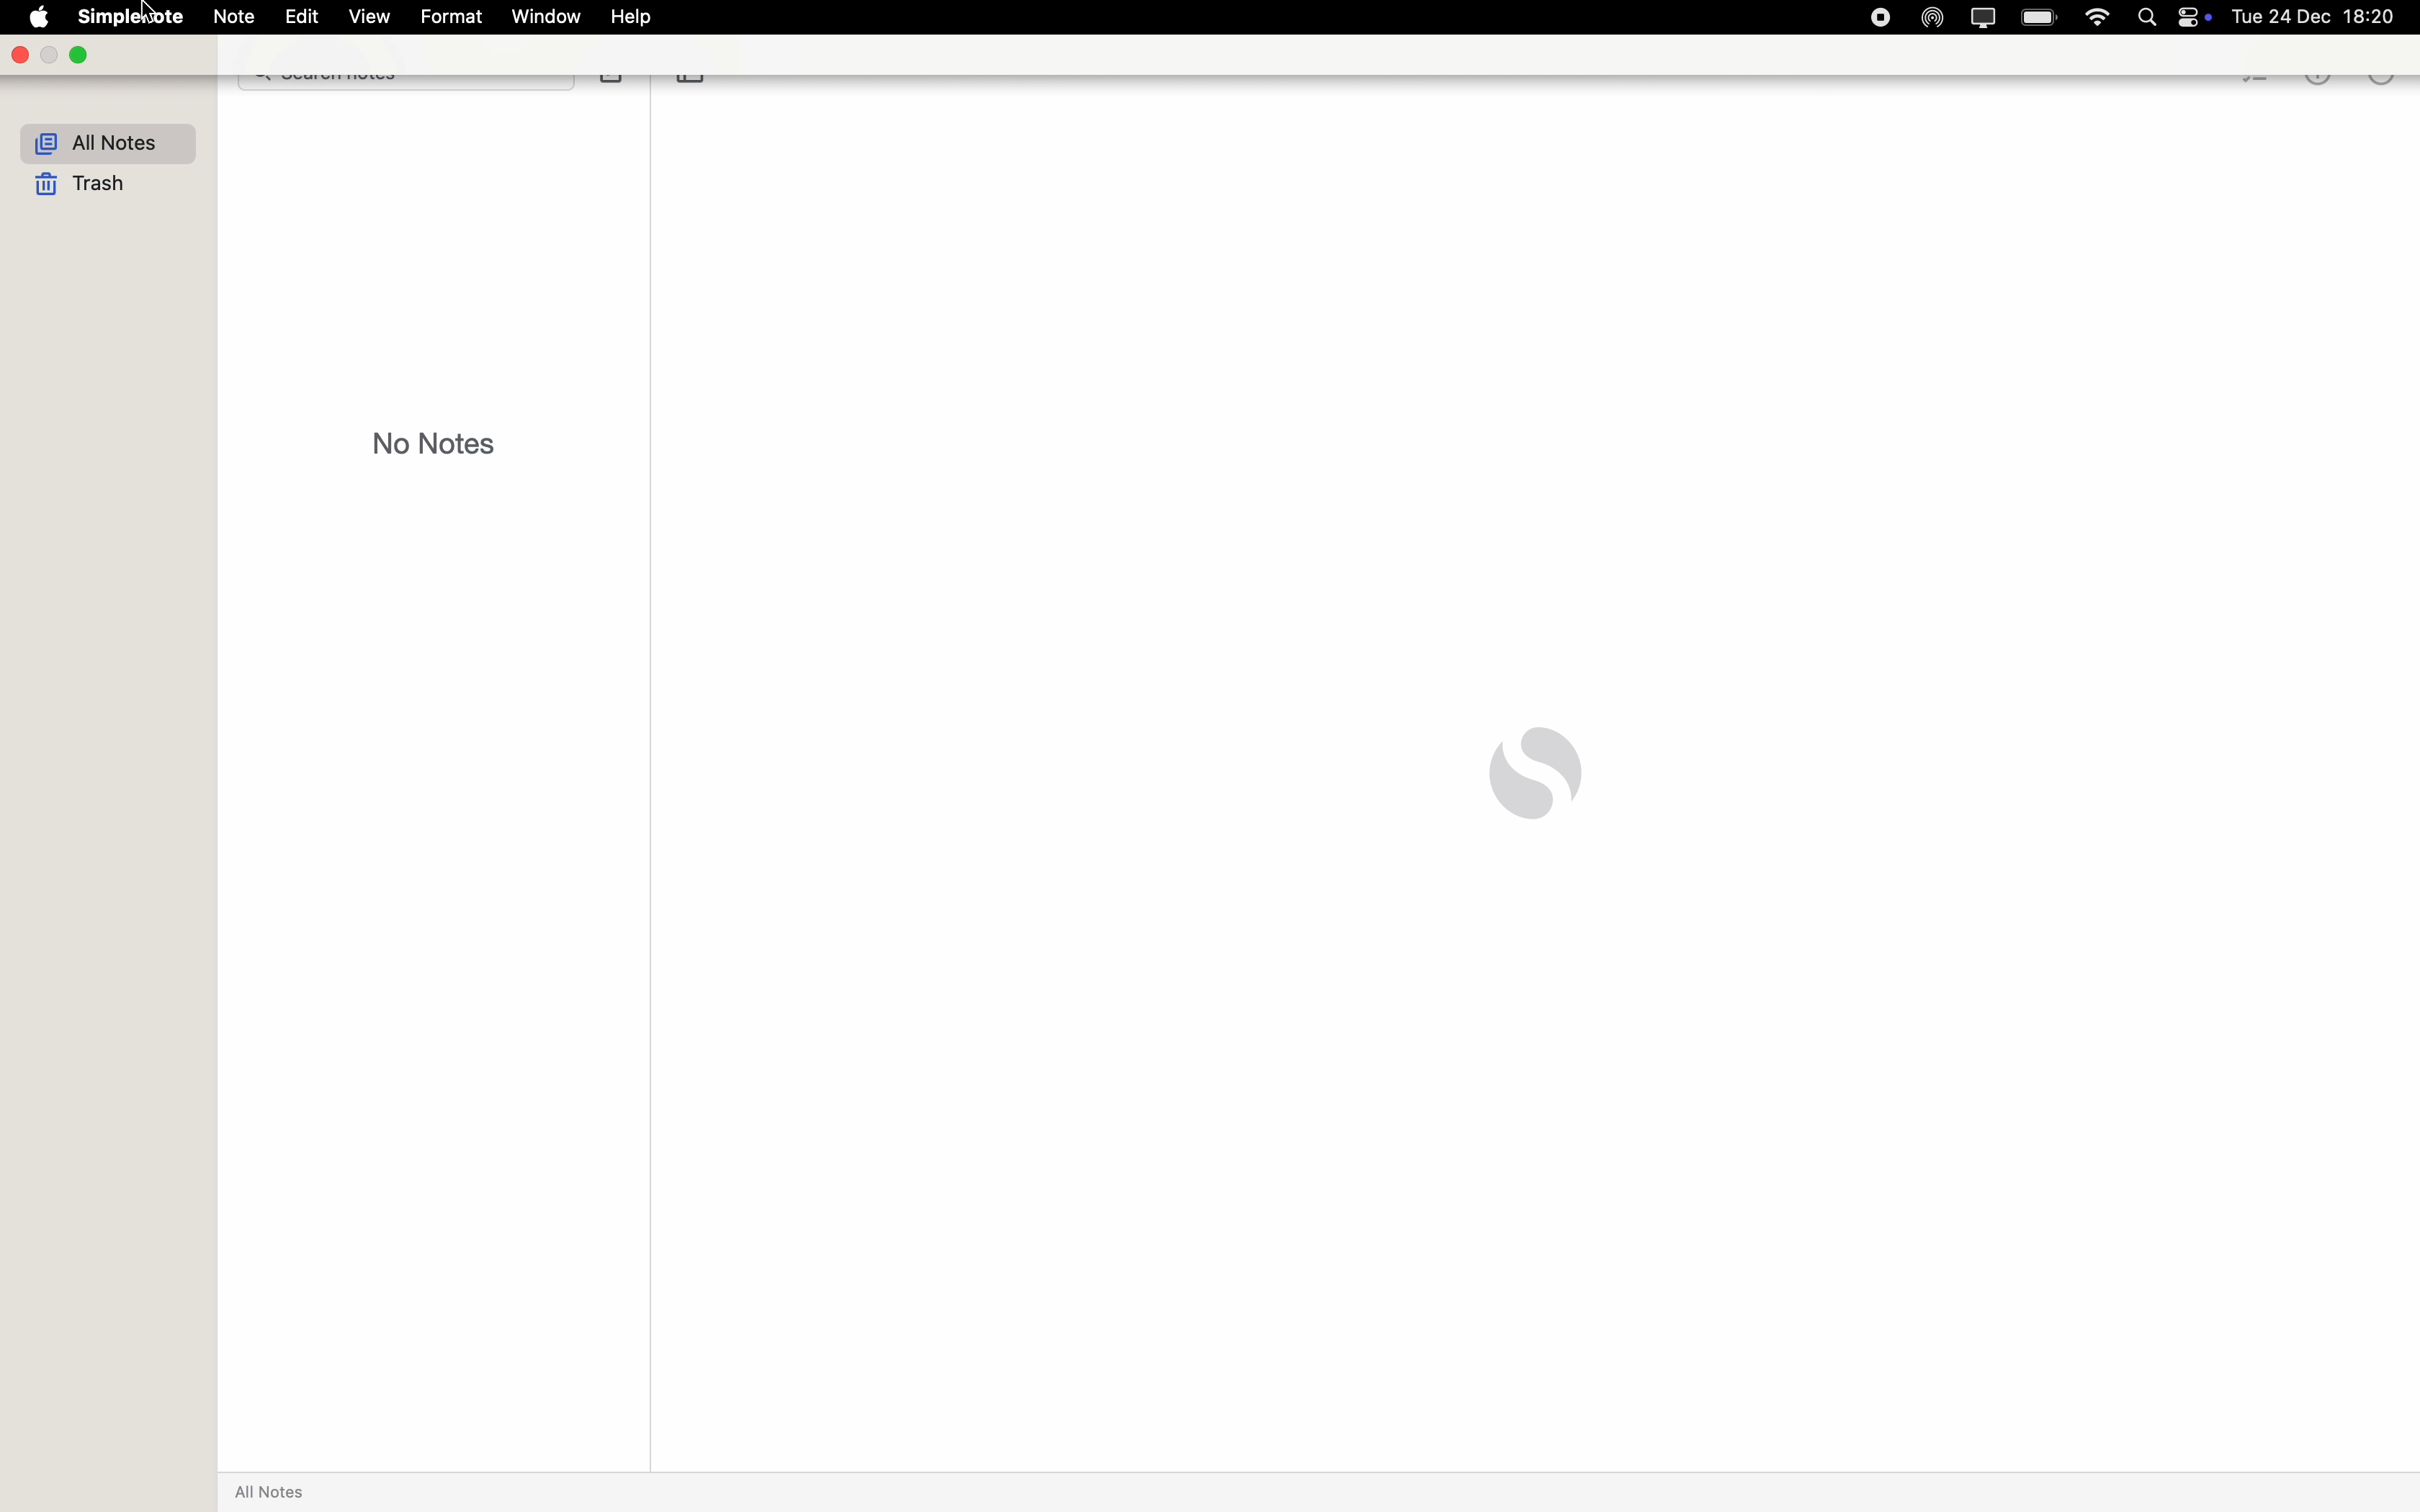 The height and width of the screenshot is (1512, 2420). What do you see at coordinates (2154, 16) in the screenshot?
I see `Spotlight search` at bounding box center [2154, 16].